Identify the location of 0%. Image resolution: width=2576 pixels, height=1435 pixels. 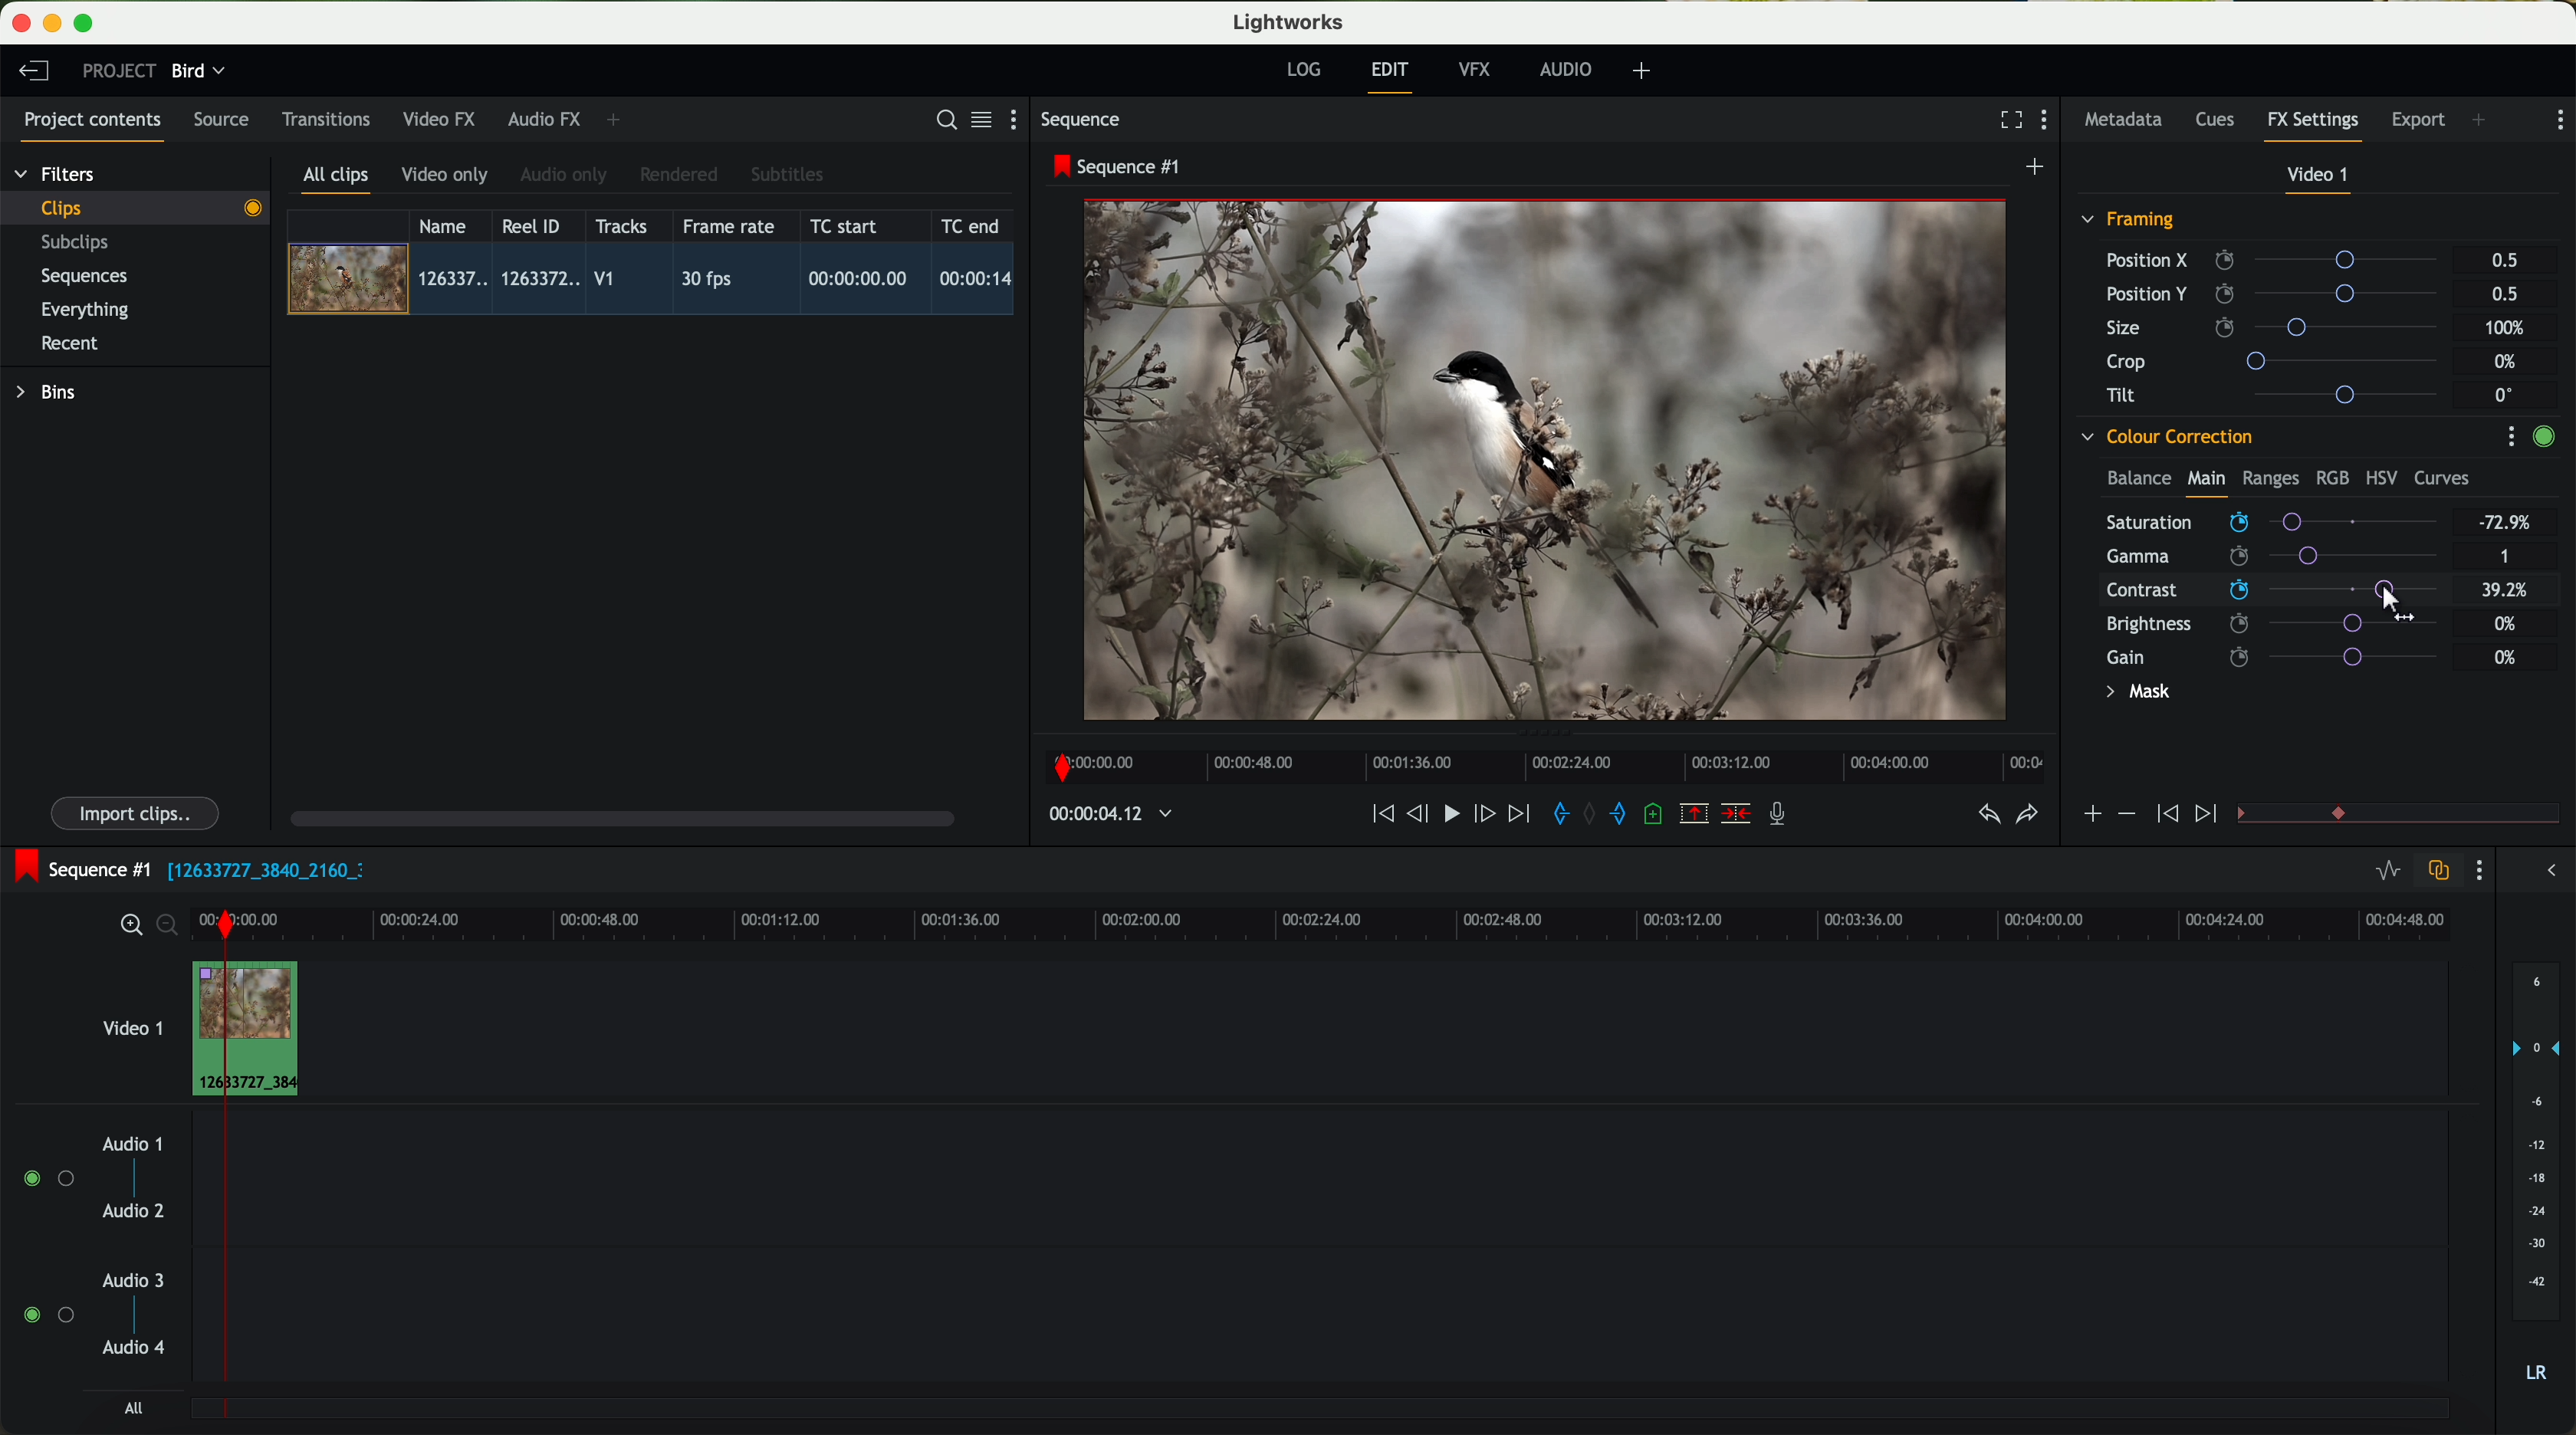
(2506, 621).